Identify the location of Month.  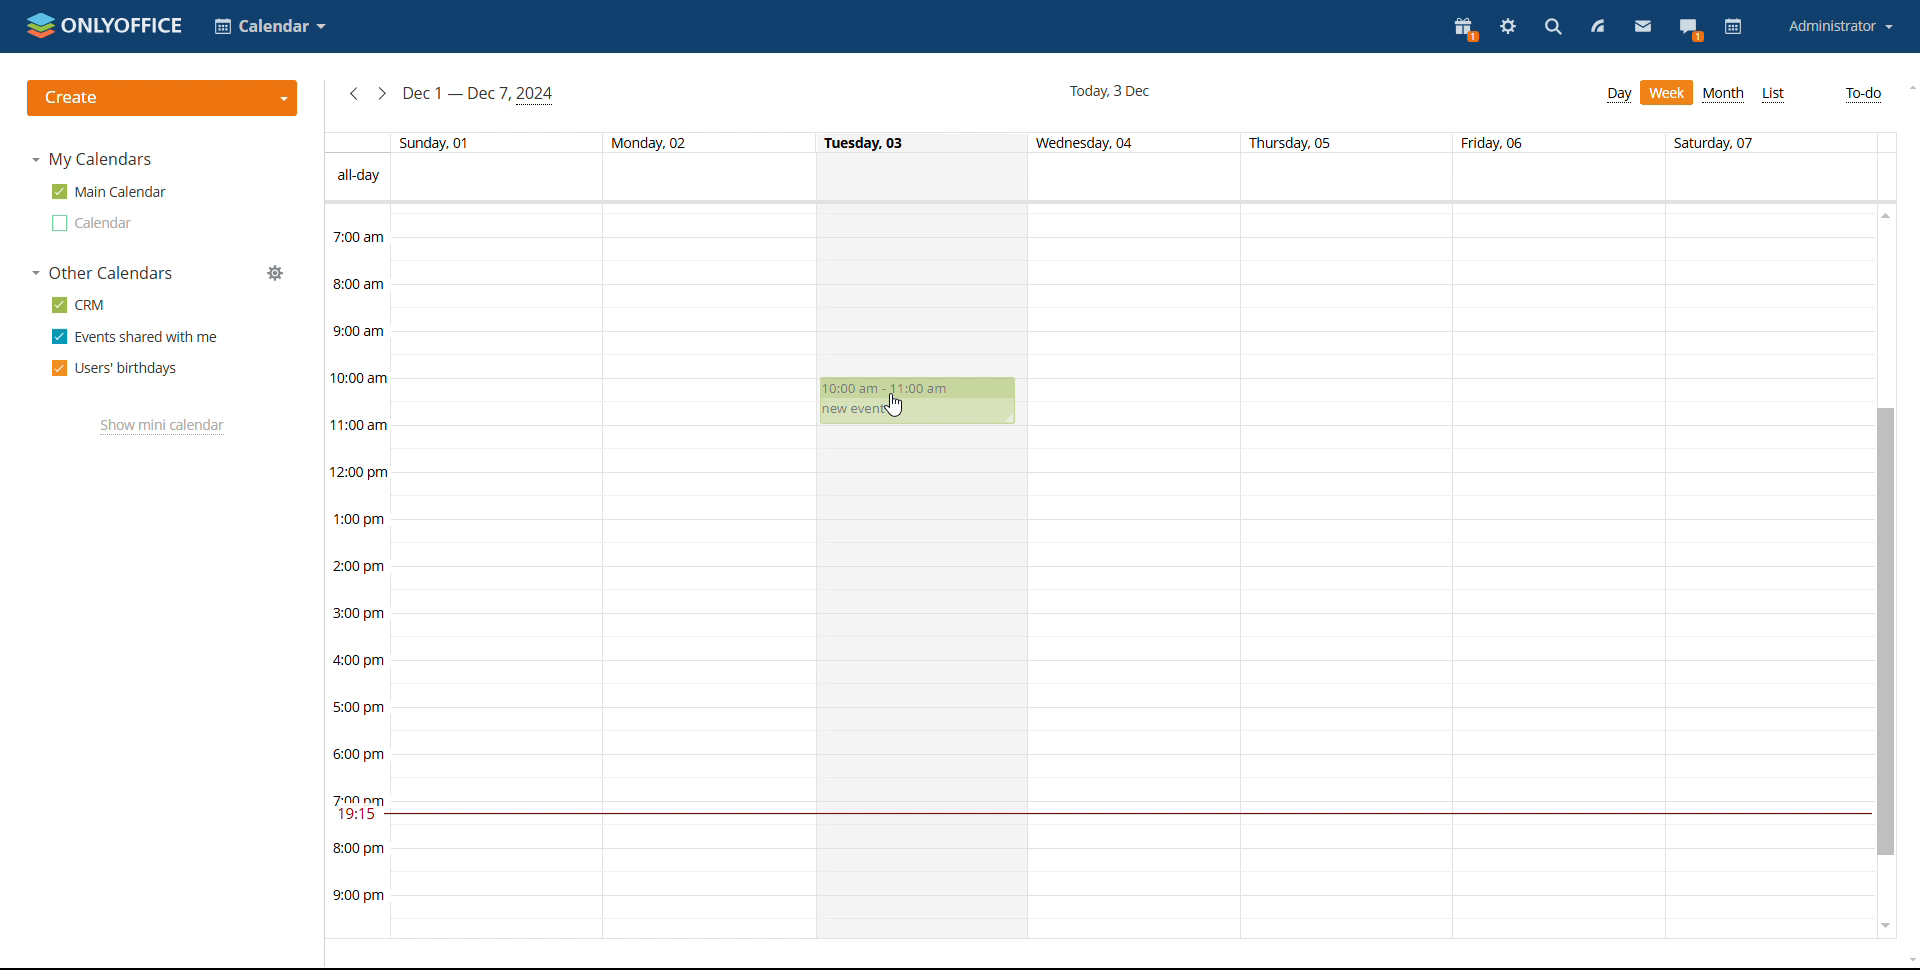
(1724, 94).